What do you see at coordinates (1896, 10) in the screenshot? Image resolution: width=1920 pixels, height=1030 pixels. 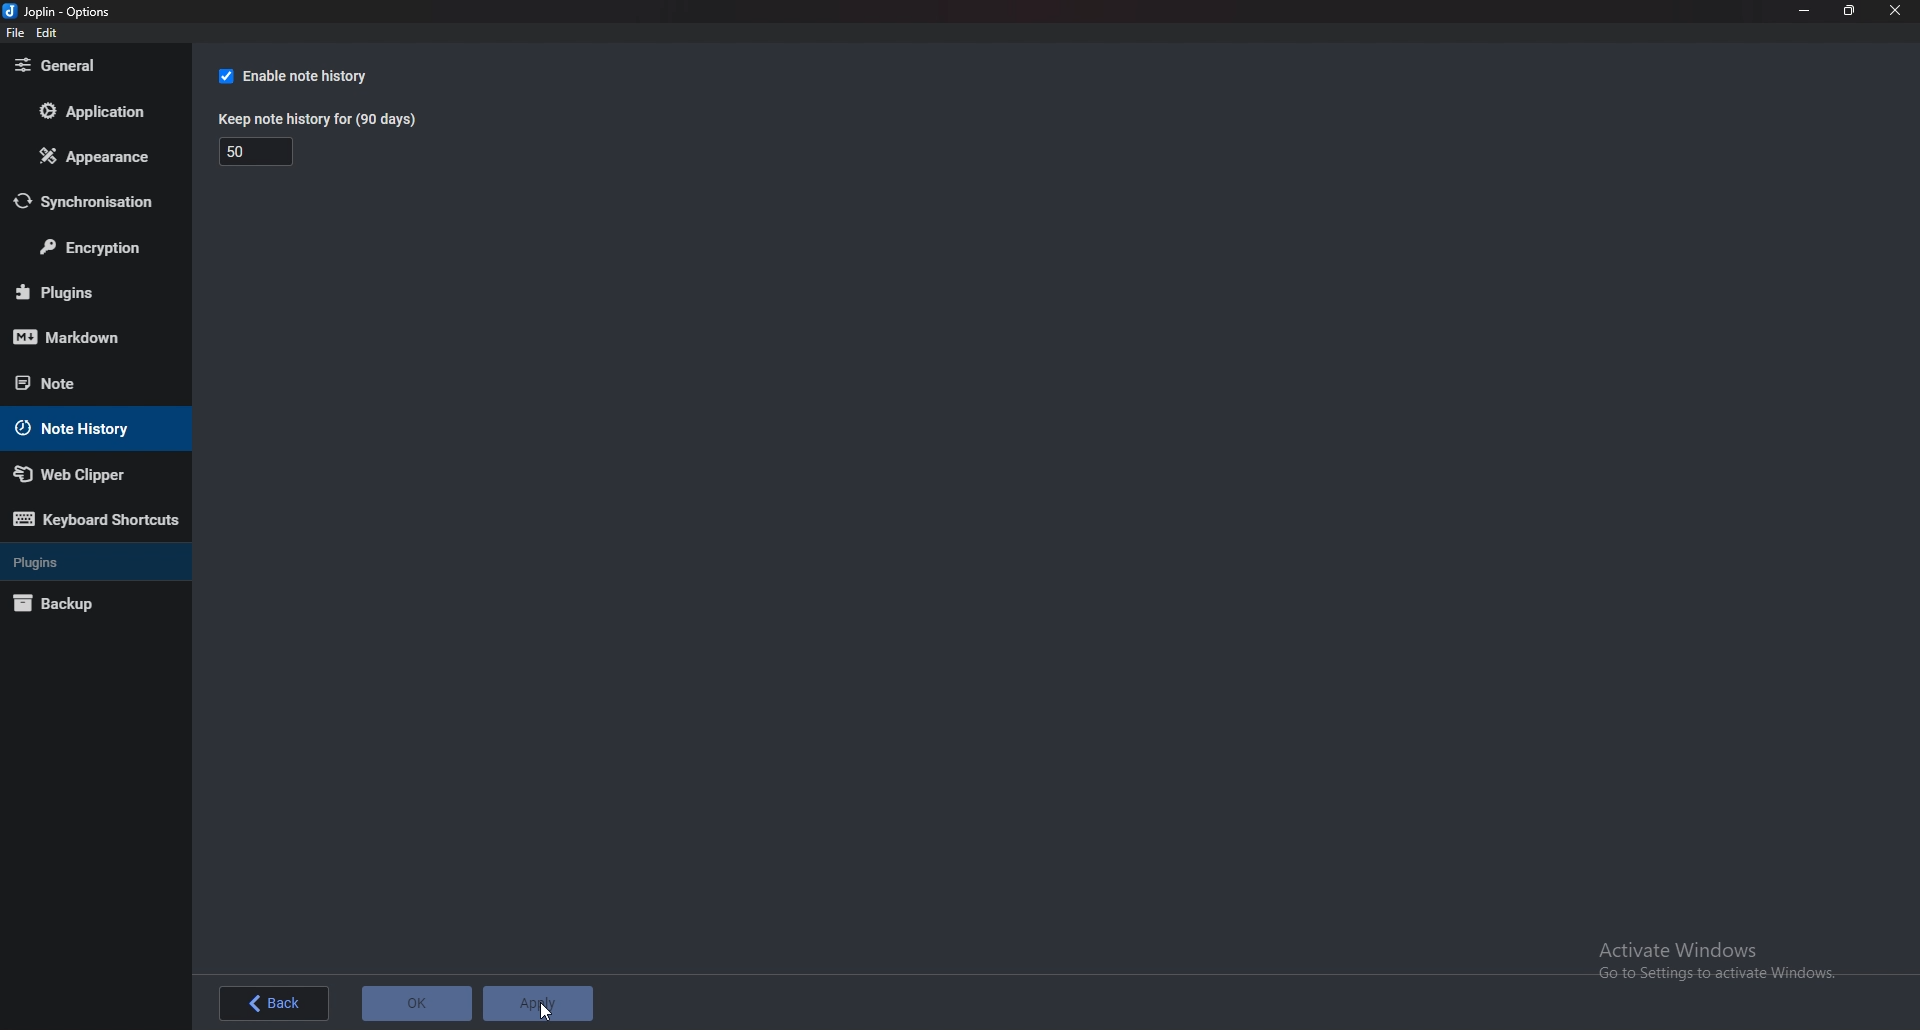 I see `close` at bounding box center [1896, 10].